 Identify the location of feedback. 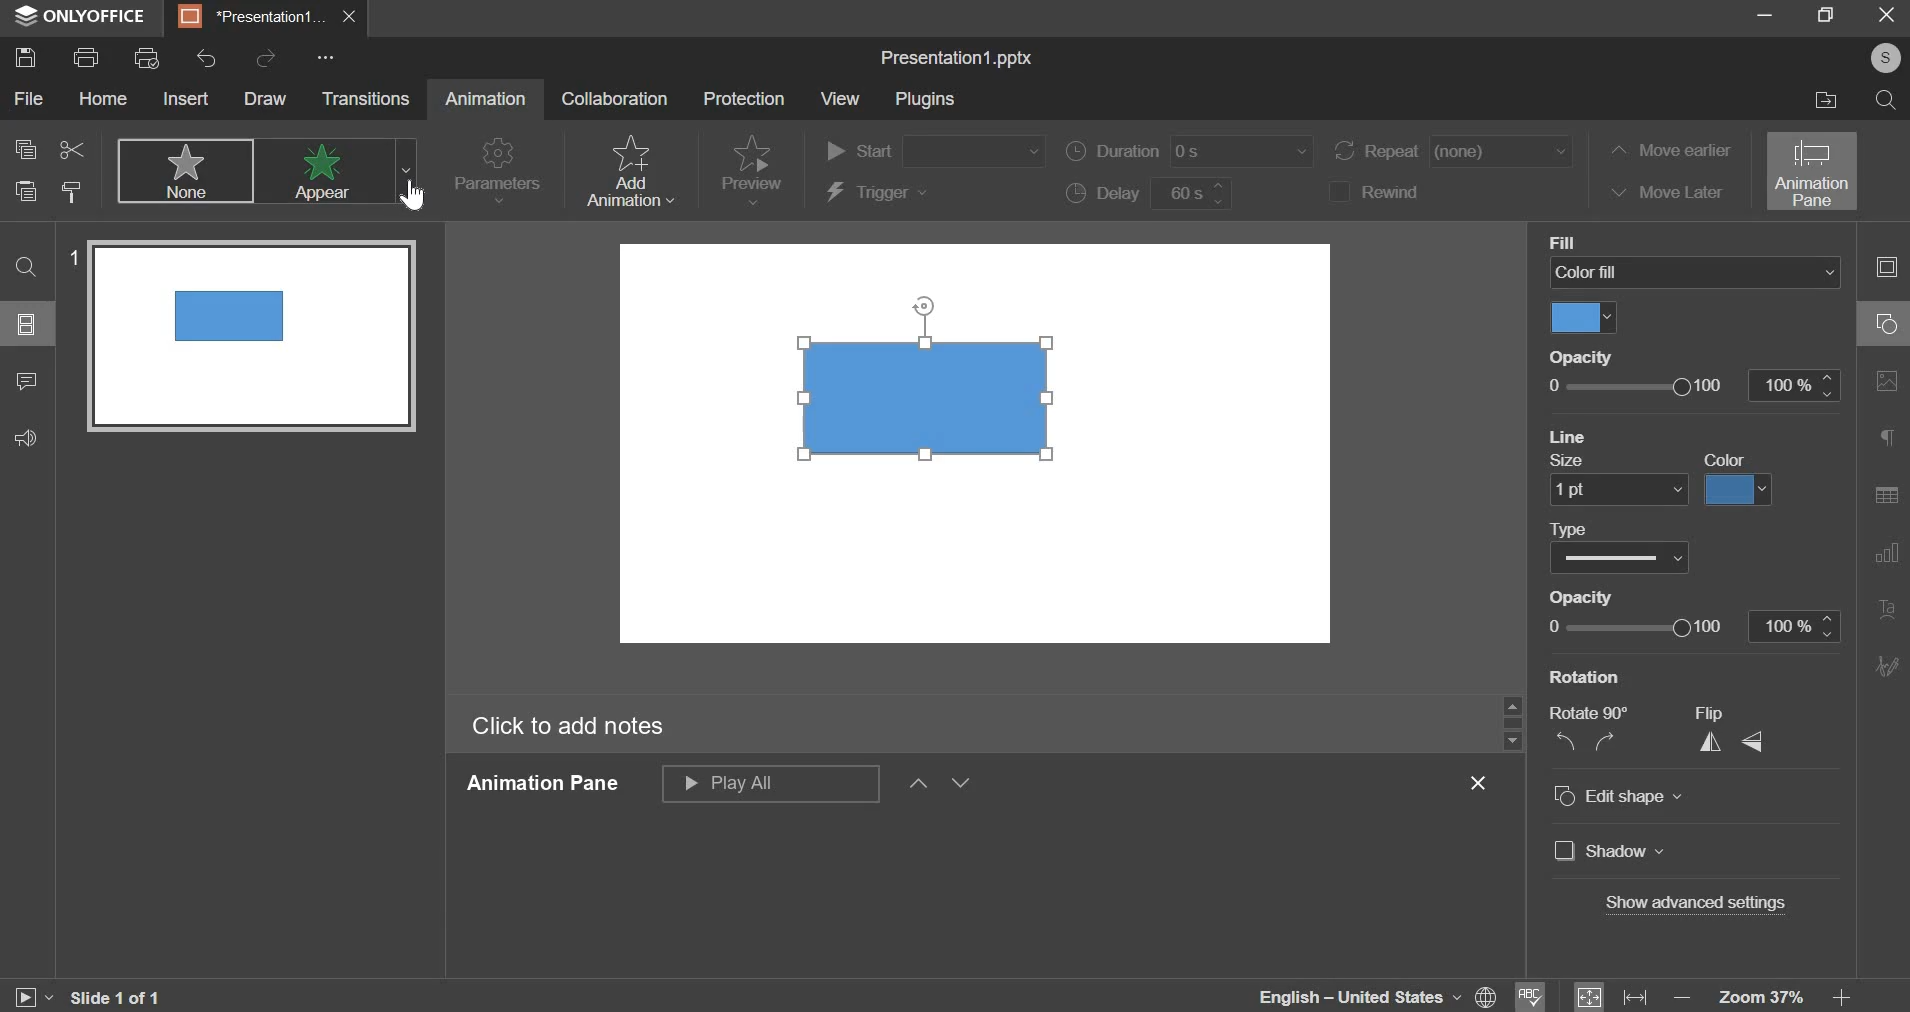
(26, 439).